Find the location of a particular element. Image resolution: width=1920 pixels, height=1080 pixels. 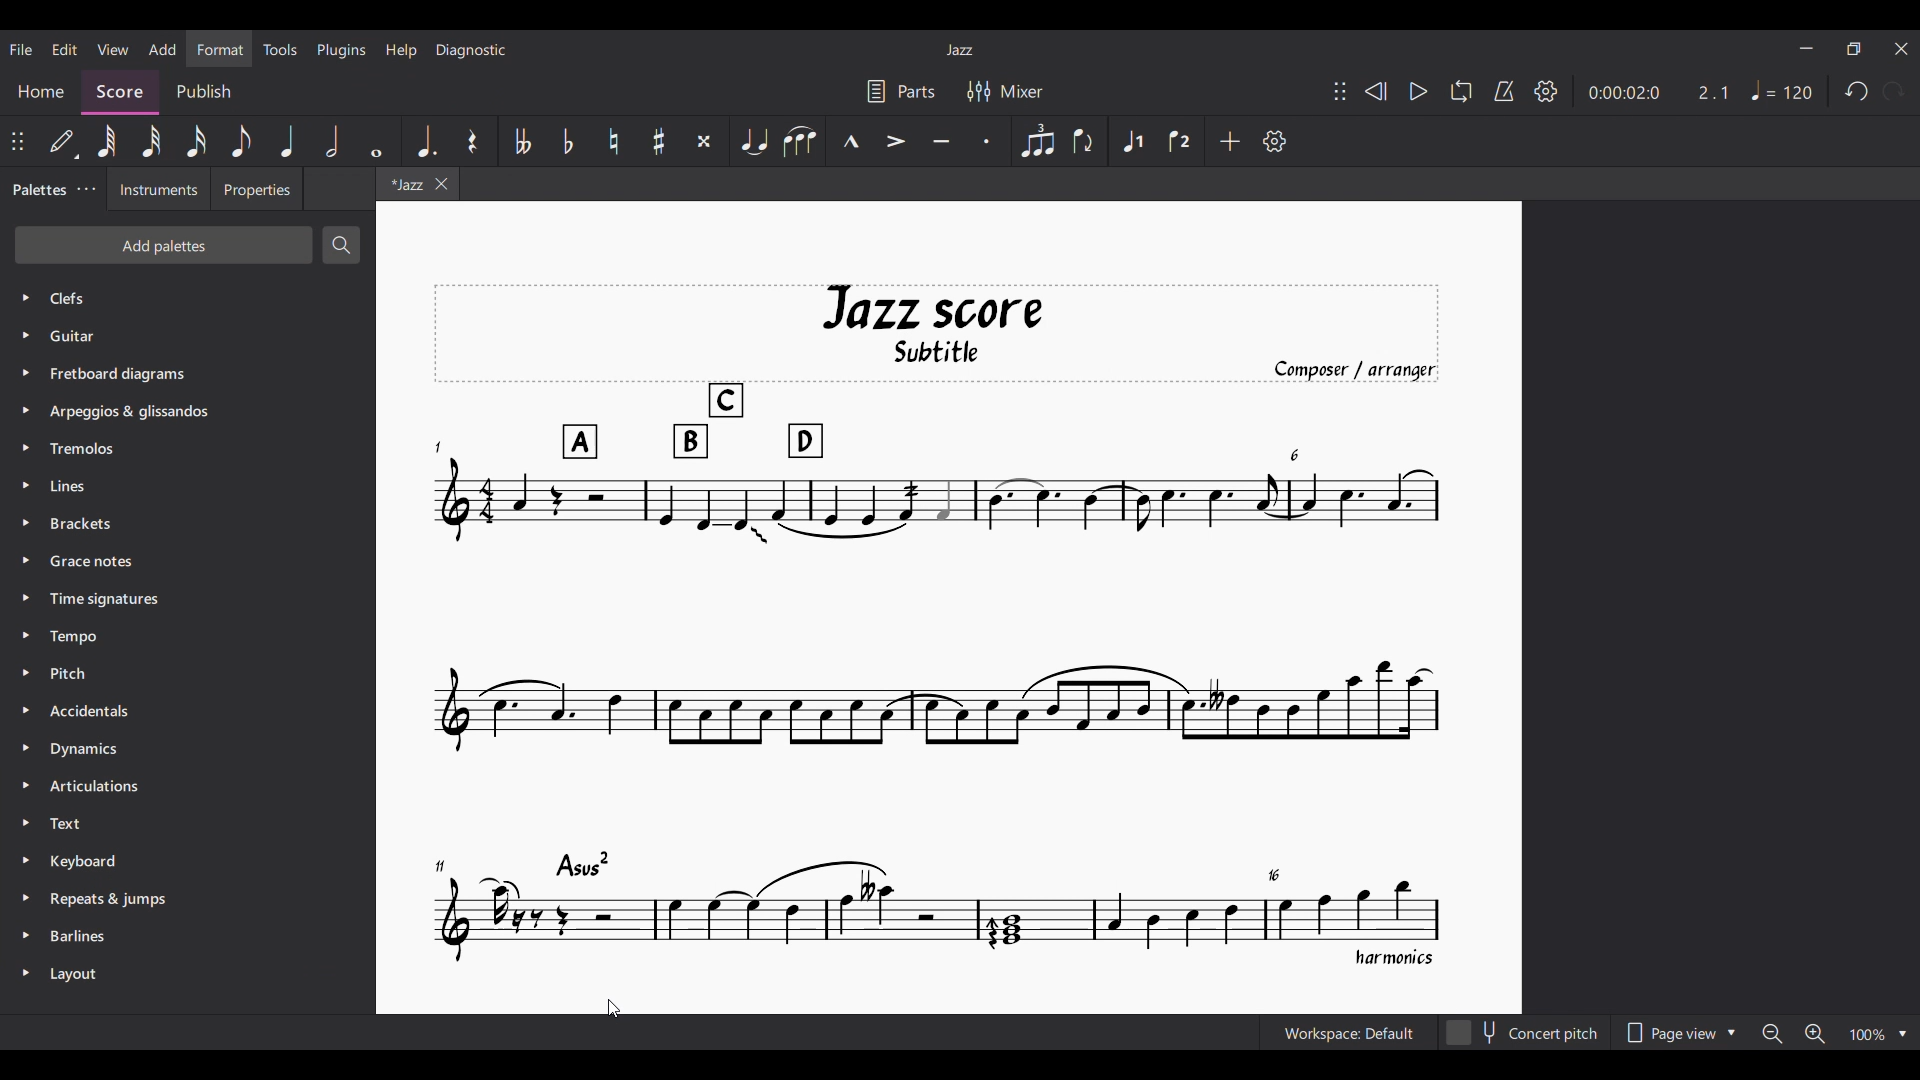

Concert pitch toggle is located at coordinates (1524, 1032).